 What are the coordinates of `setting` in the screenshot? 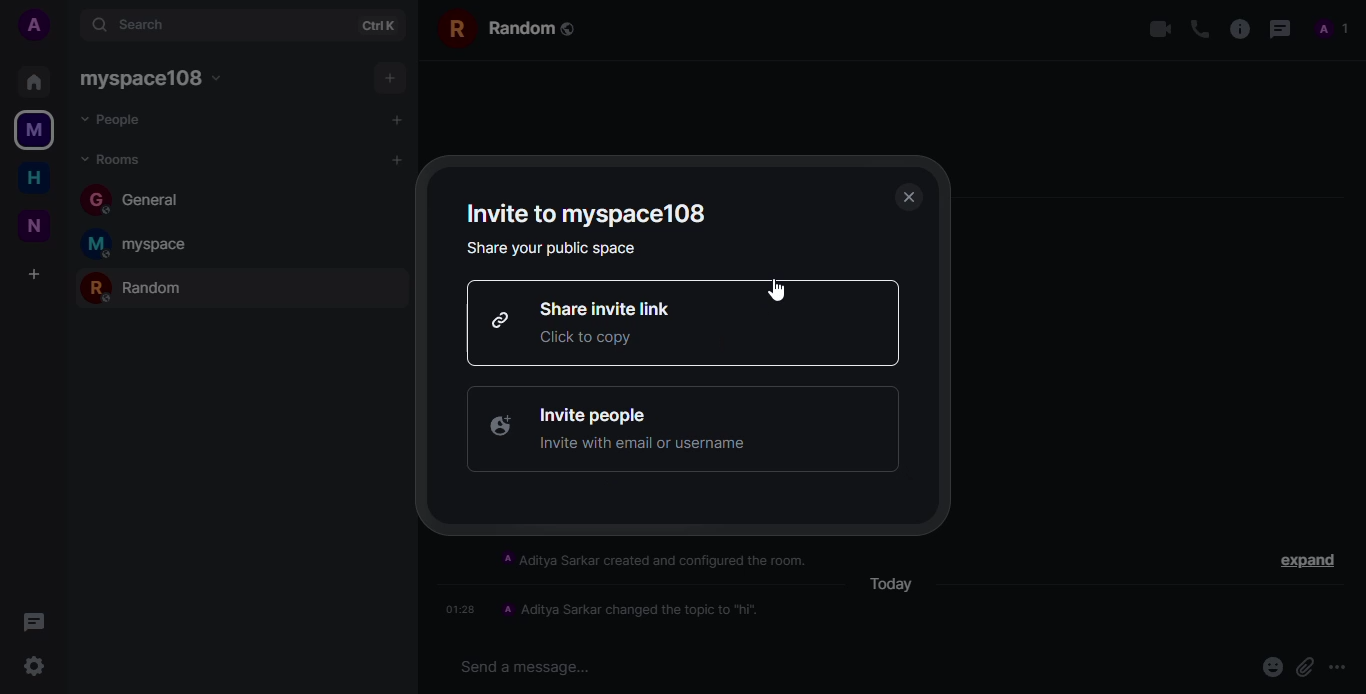 It's located at (34, 665).